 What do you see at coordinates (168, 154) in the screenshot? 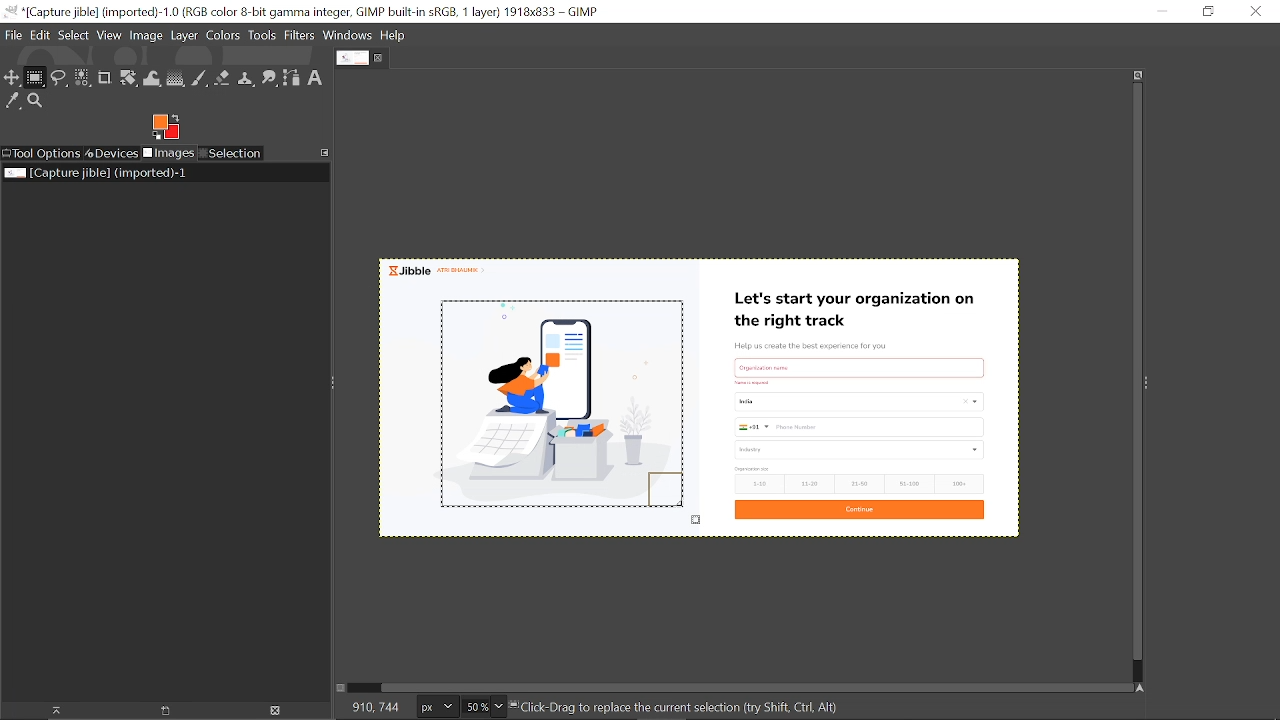
I see `Images` at bounding box center [168, 154].